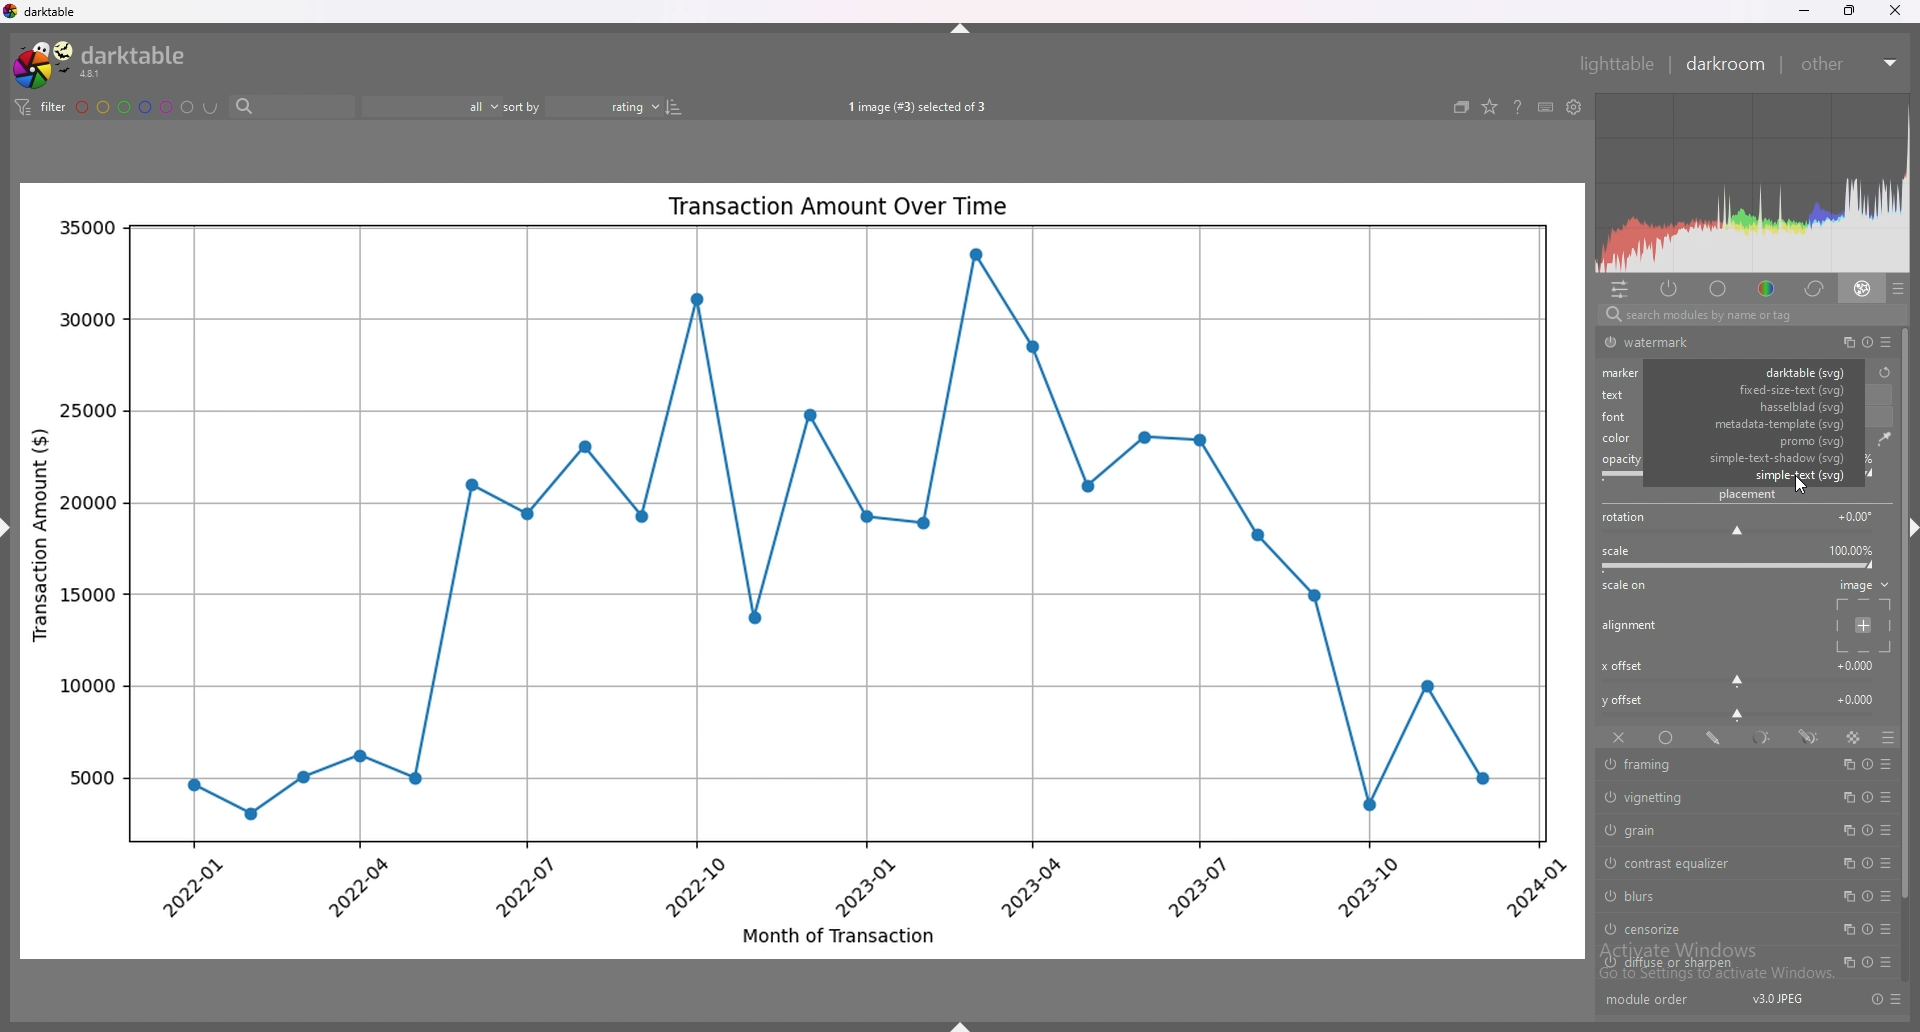 The image size is (1920, 1032). Describe the element at coordinates (1573, 107) in the screenshot. I see `show global preferences` at that location.